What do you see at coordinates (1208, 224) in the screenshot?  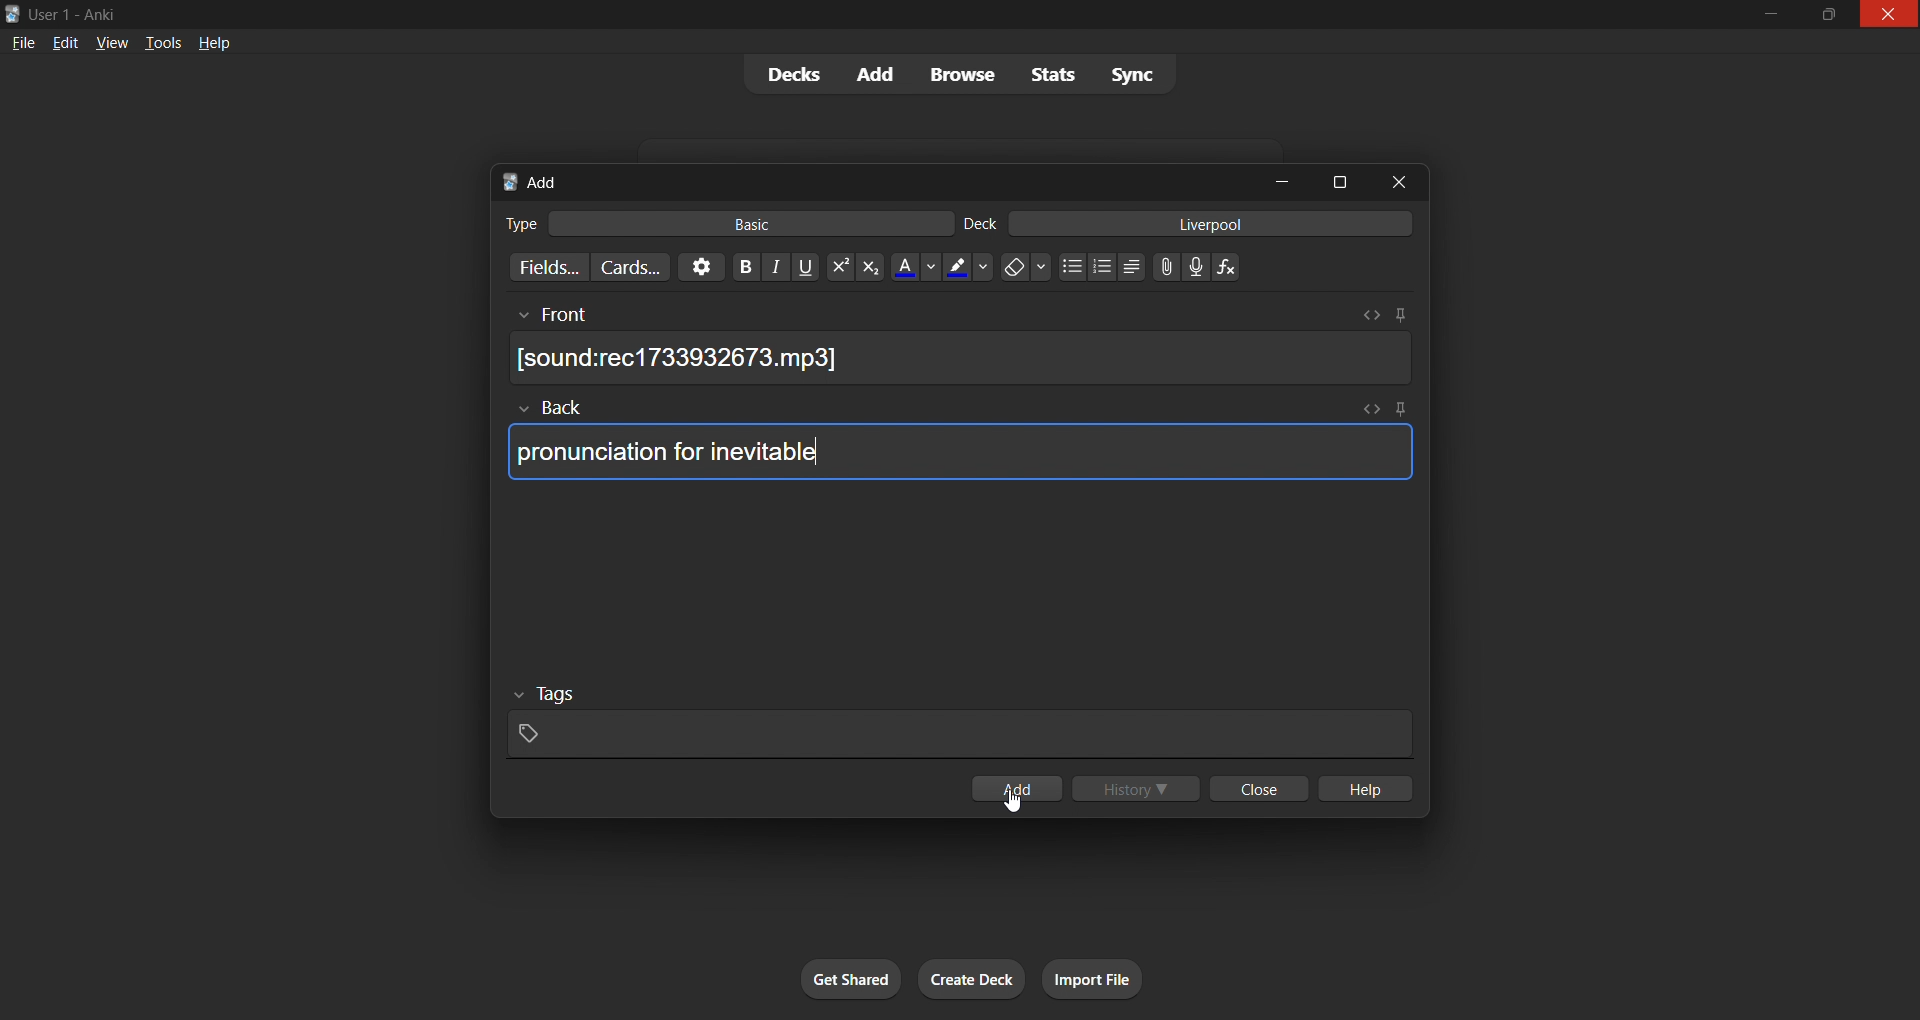 I see `` at bounding box center [1208, 224].